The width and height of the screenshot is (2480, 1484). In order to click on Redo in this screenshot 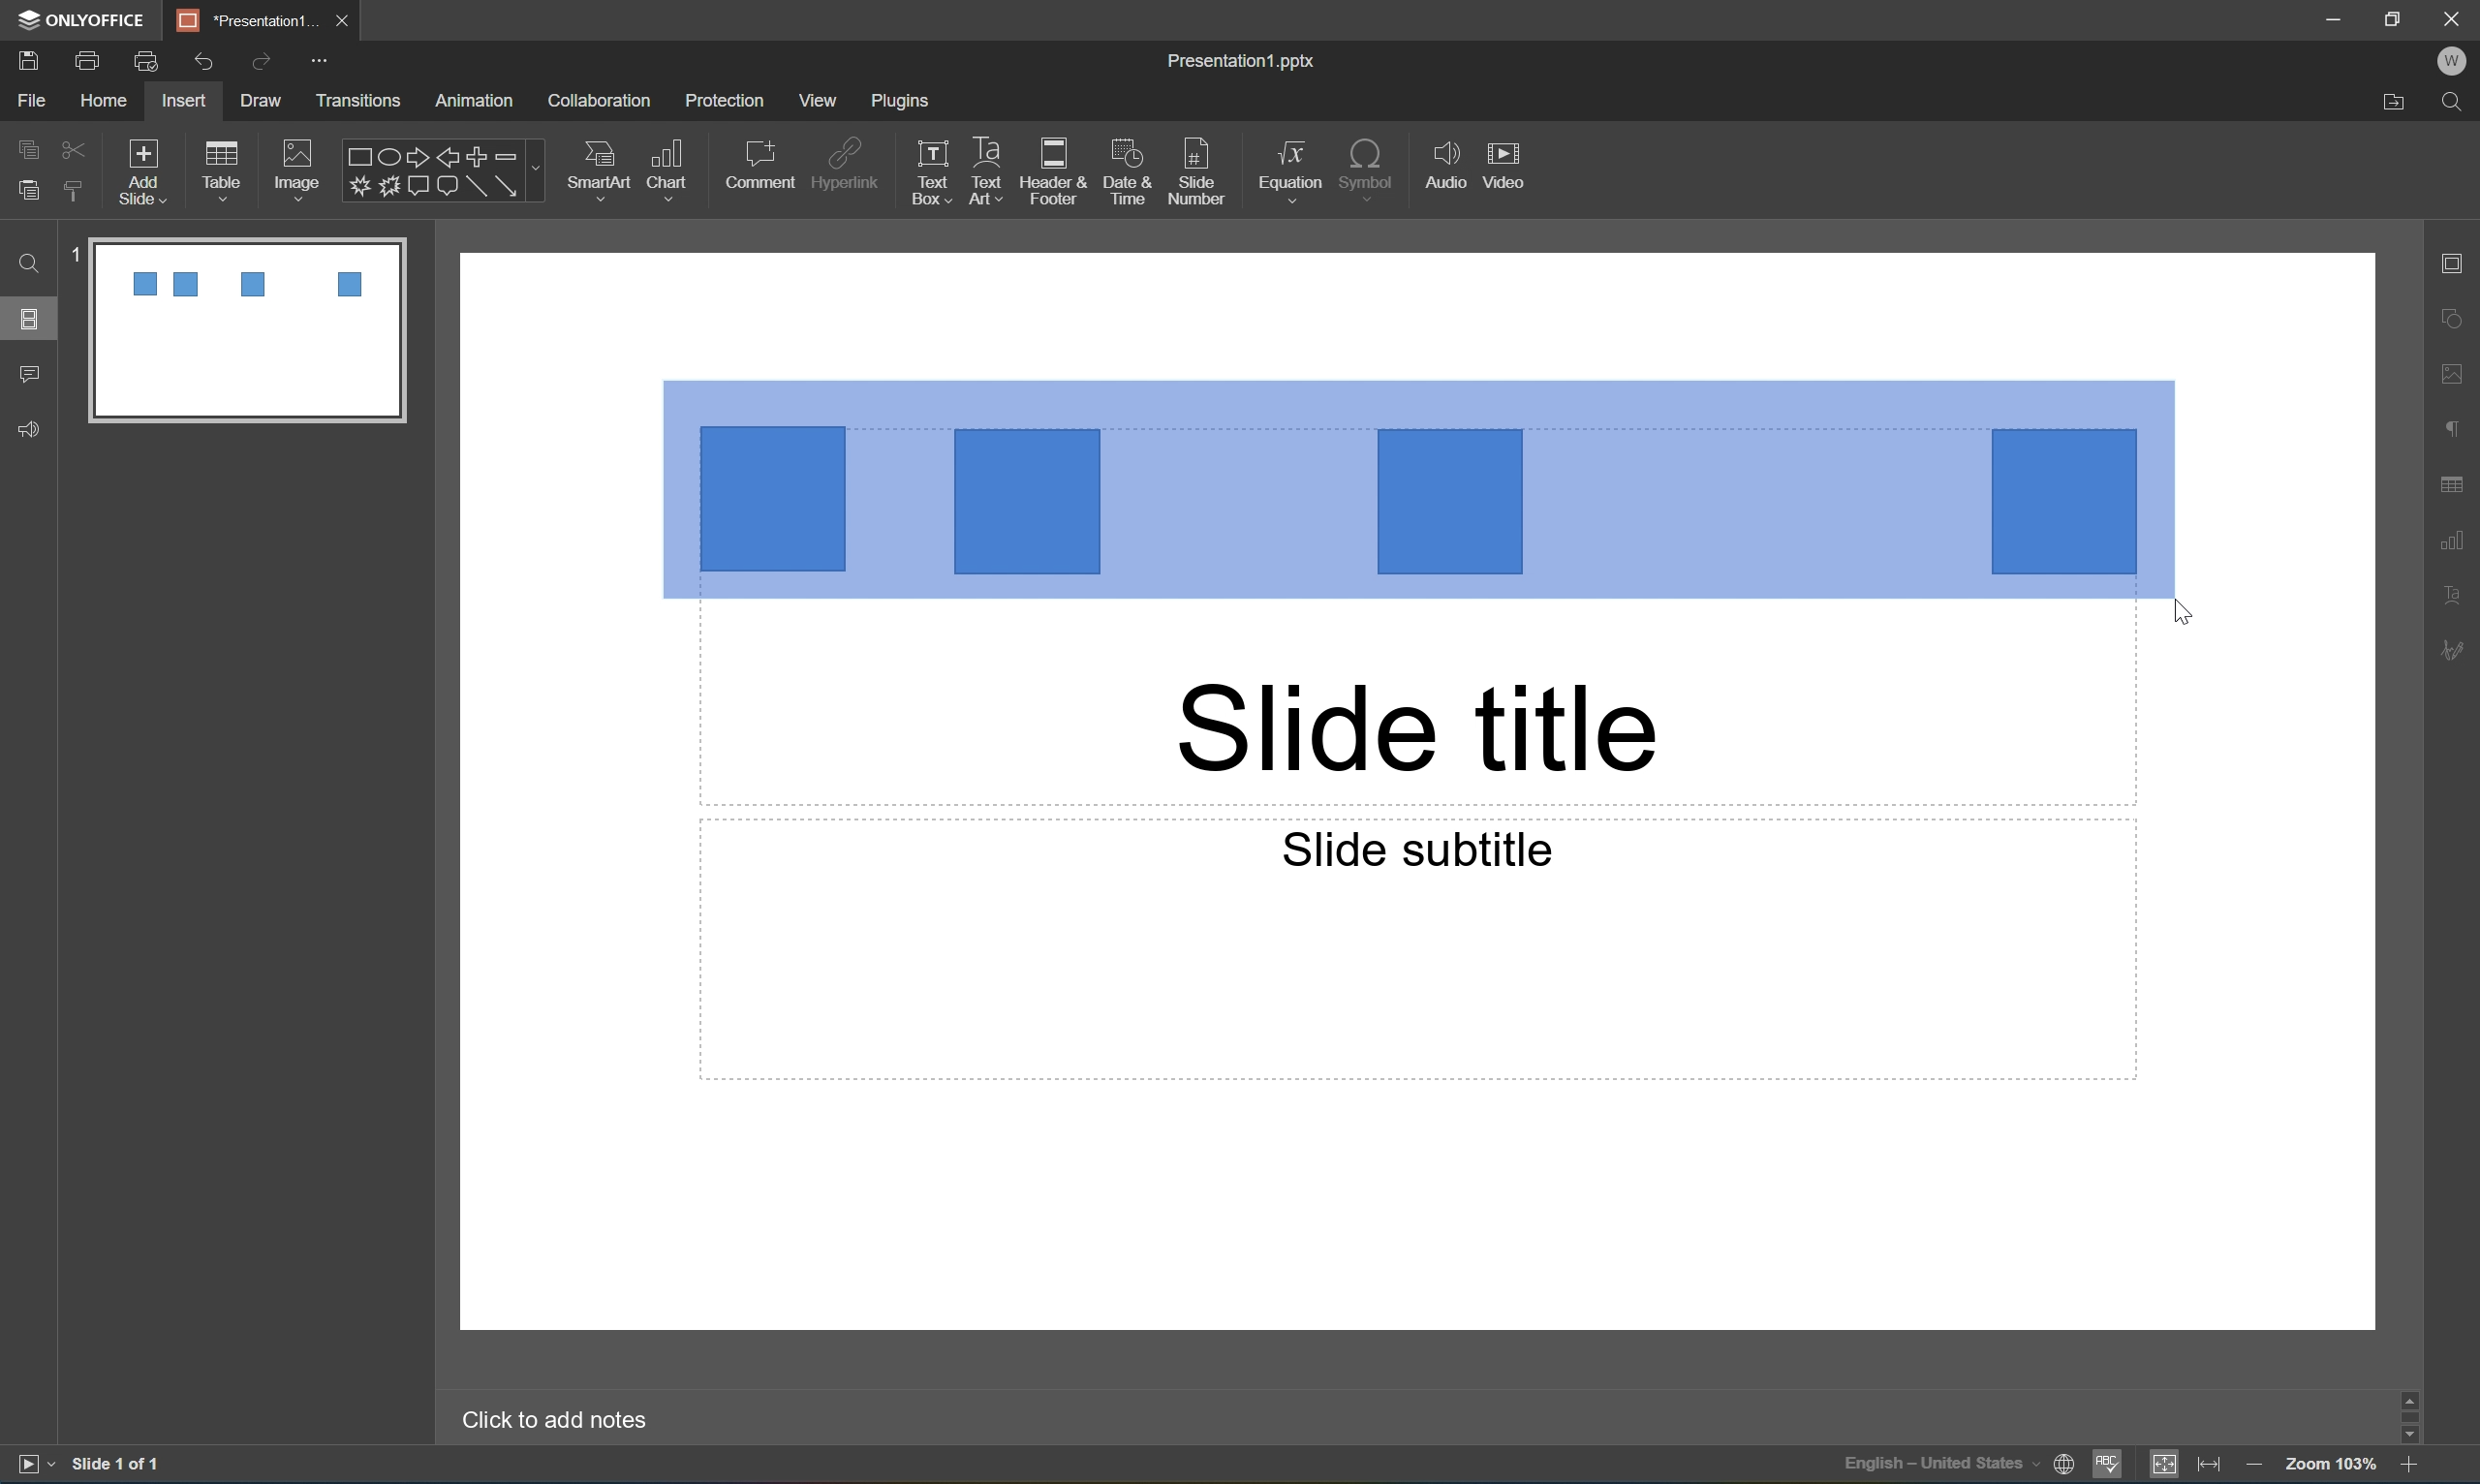, I will do `click(262, 64)`.